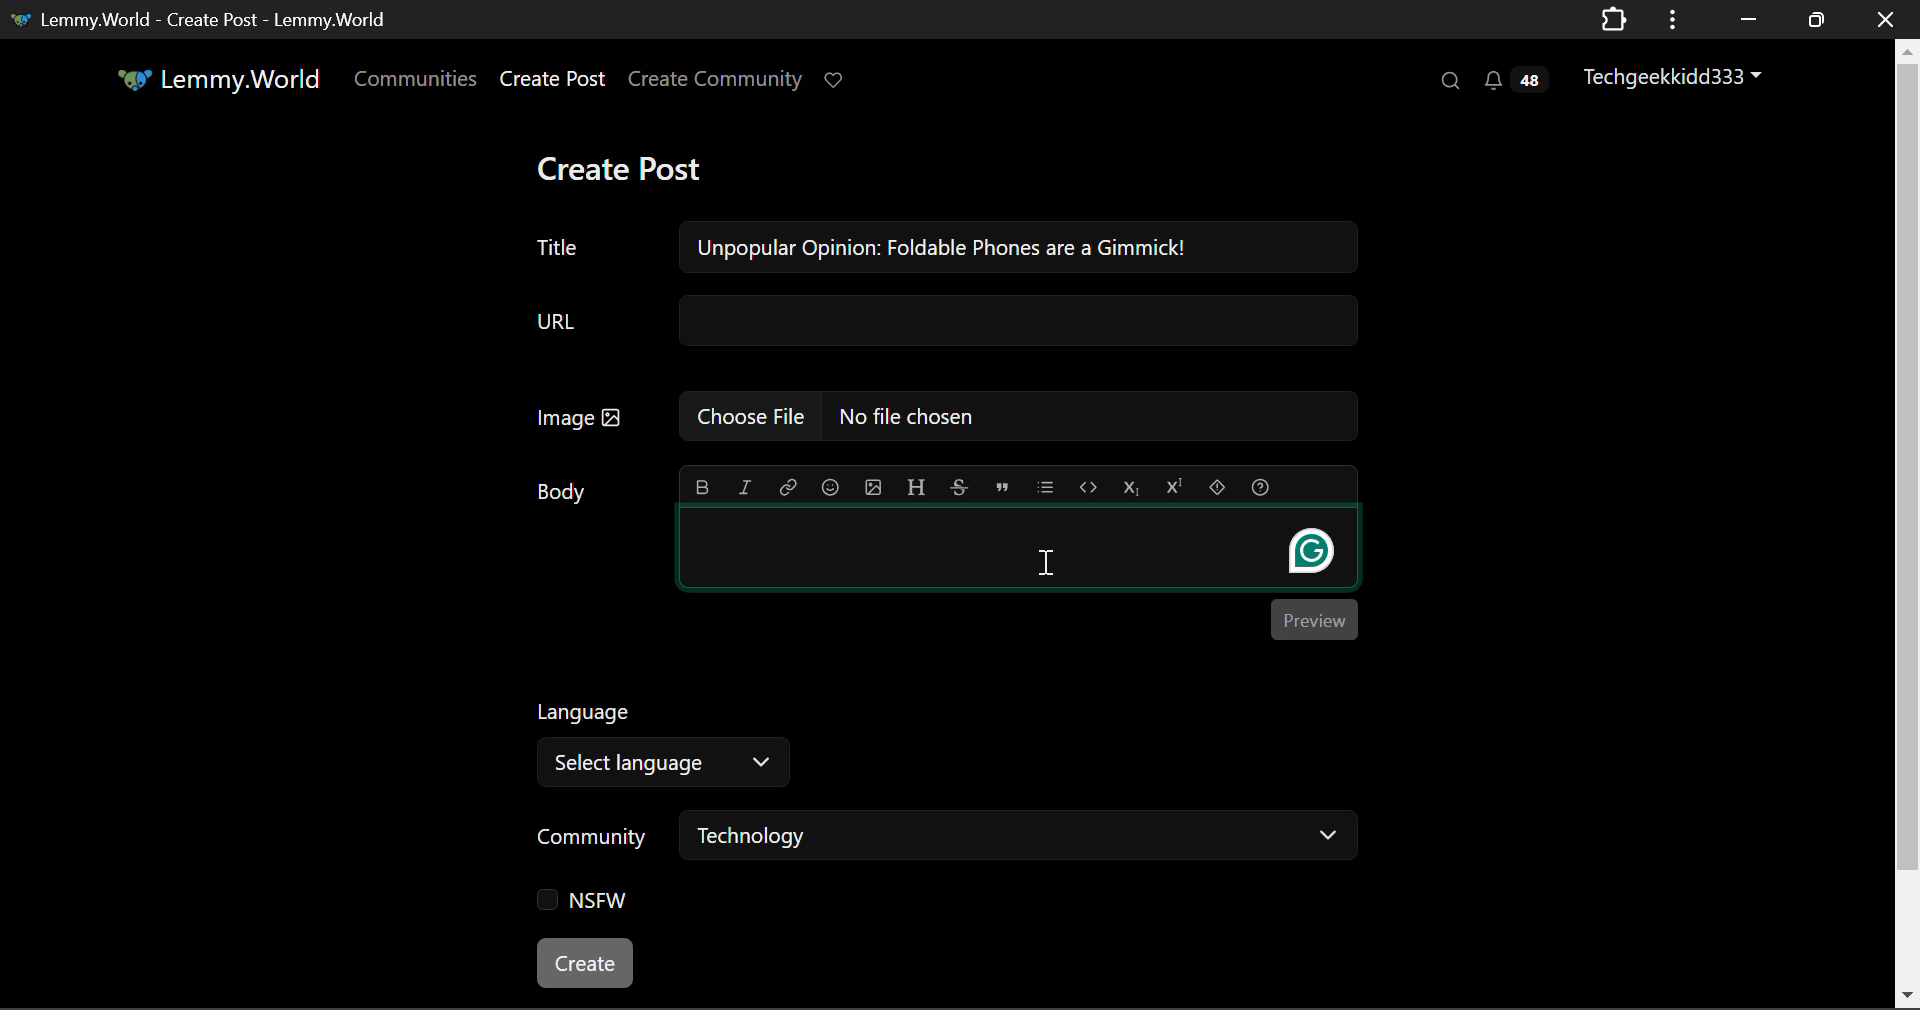  I want to click on code, so click(1088, 486).